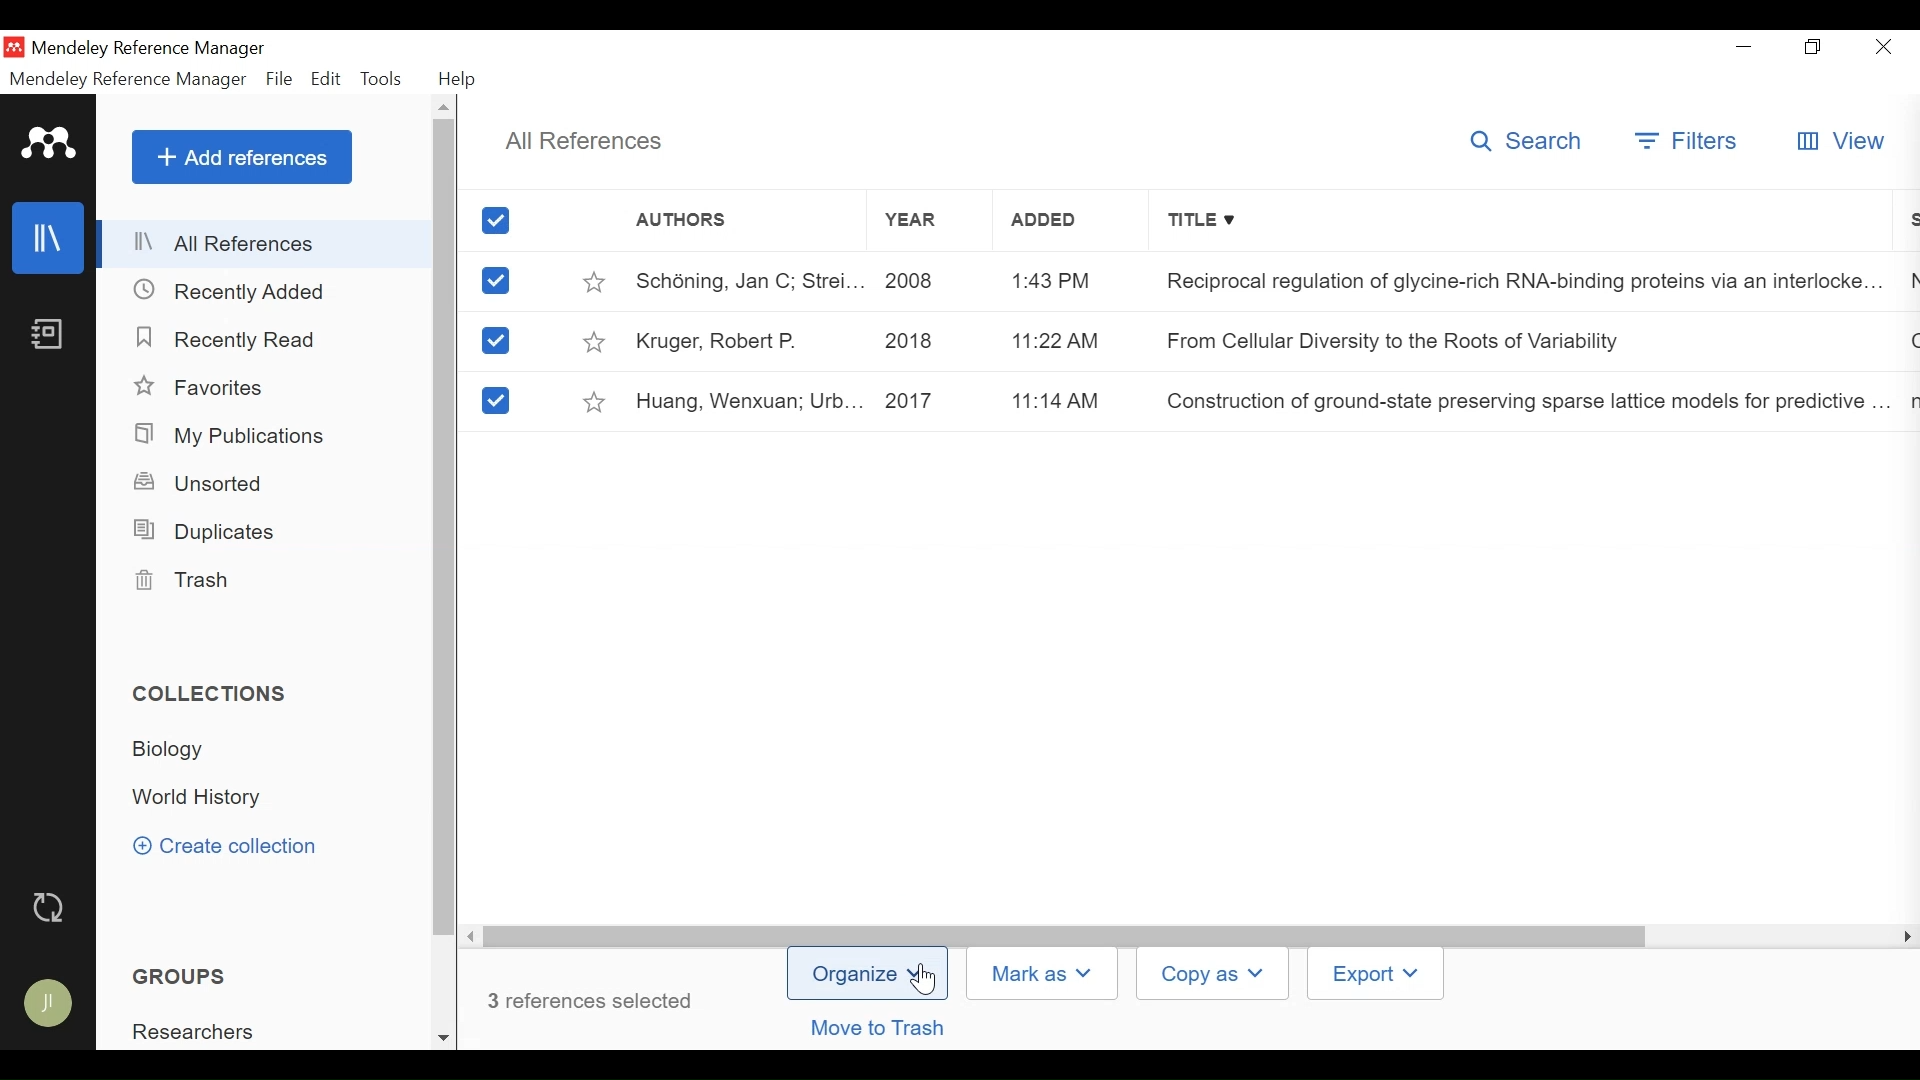  I want to click on Mendeley Reference Manager, so click(125, 79).